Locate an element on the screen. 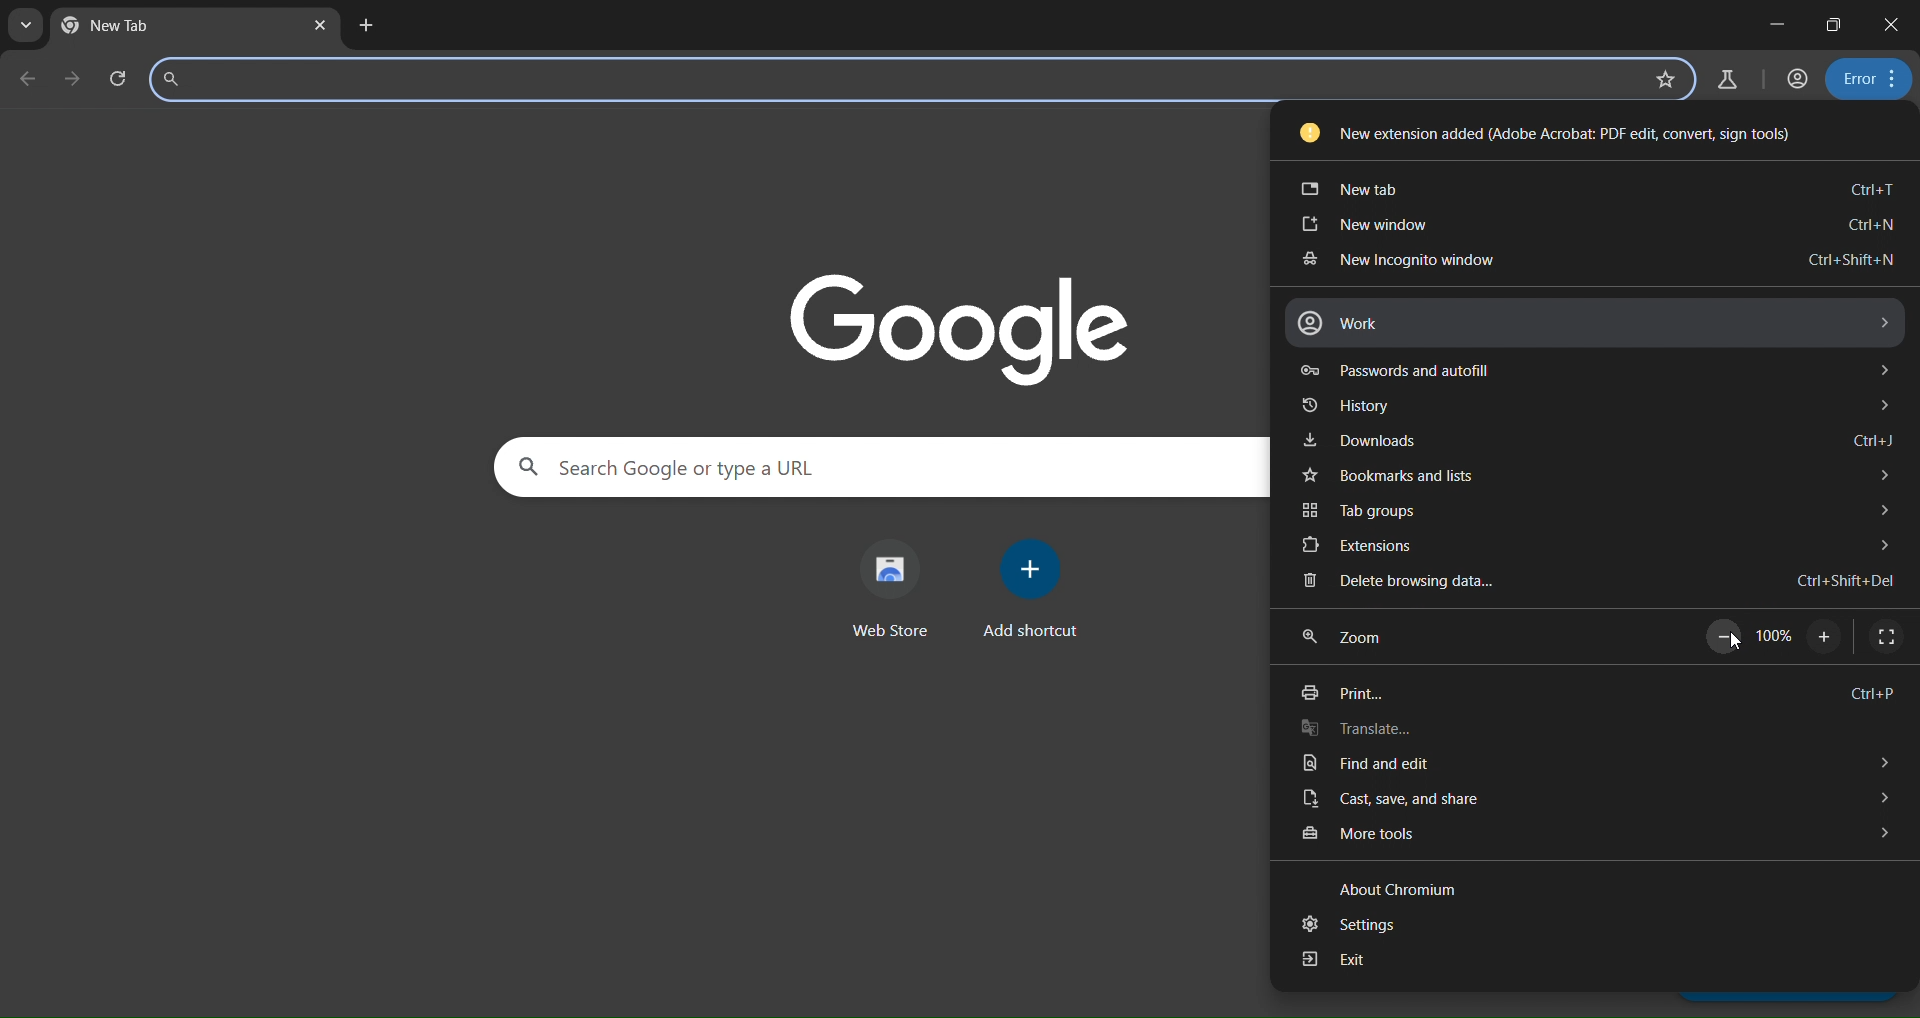 Image resolution: width=1920 pixels, height=1018 pixels. image is located at coordinates (970, 329).